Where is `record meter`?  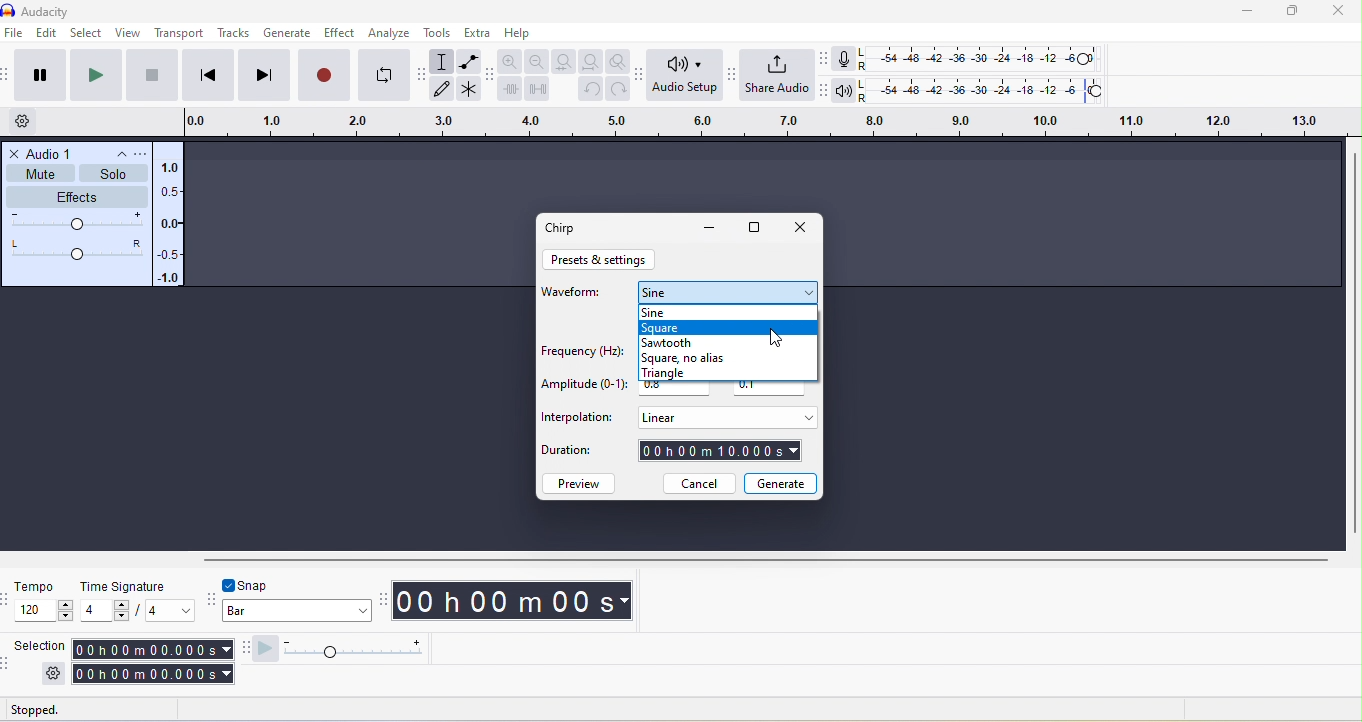 record meter is located at coordinates (848, 58).